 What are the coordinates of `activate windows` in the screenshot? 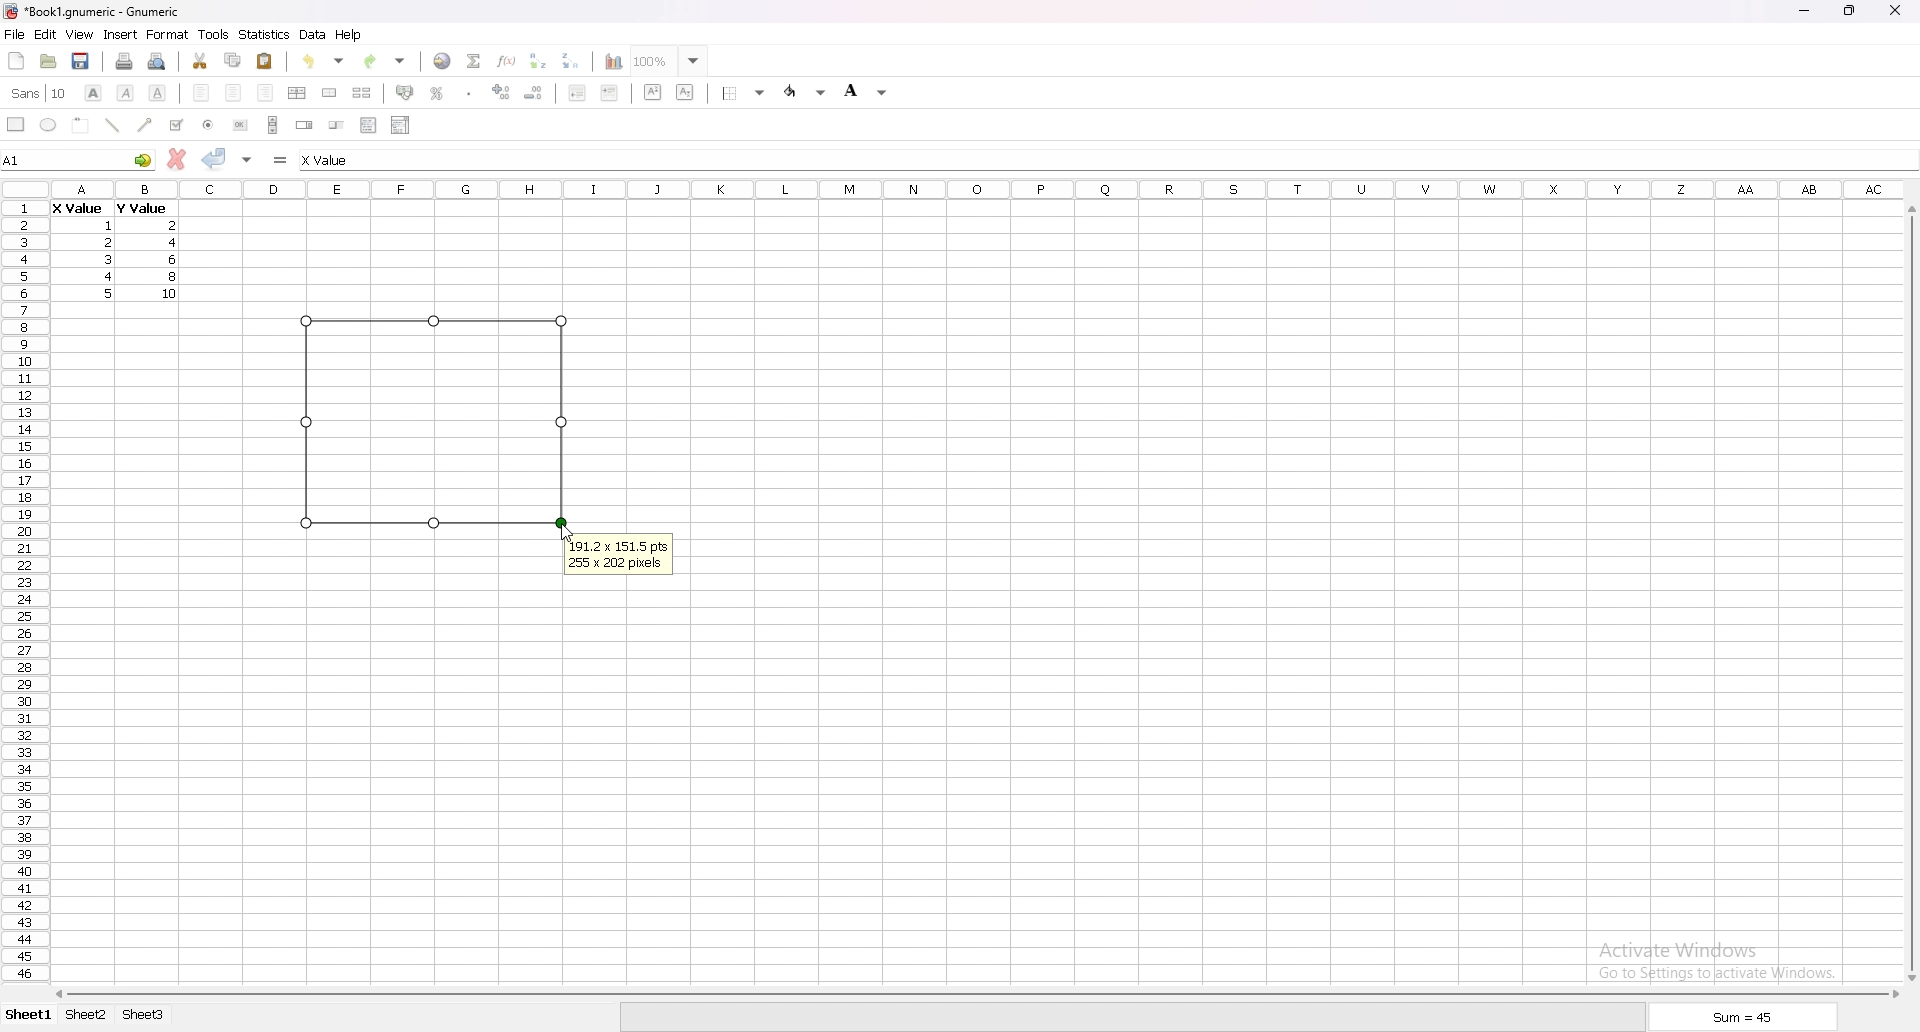 It's located at (1724, 958).